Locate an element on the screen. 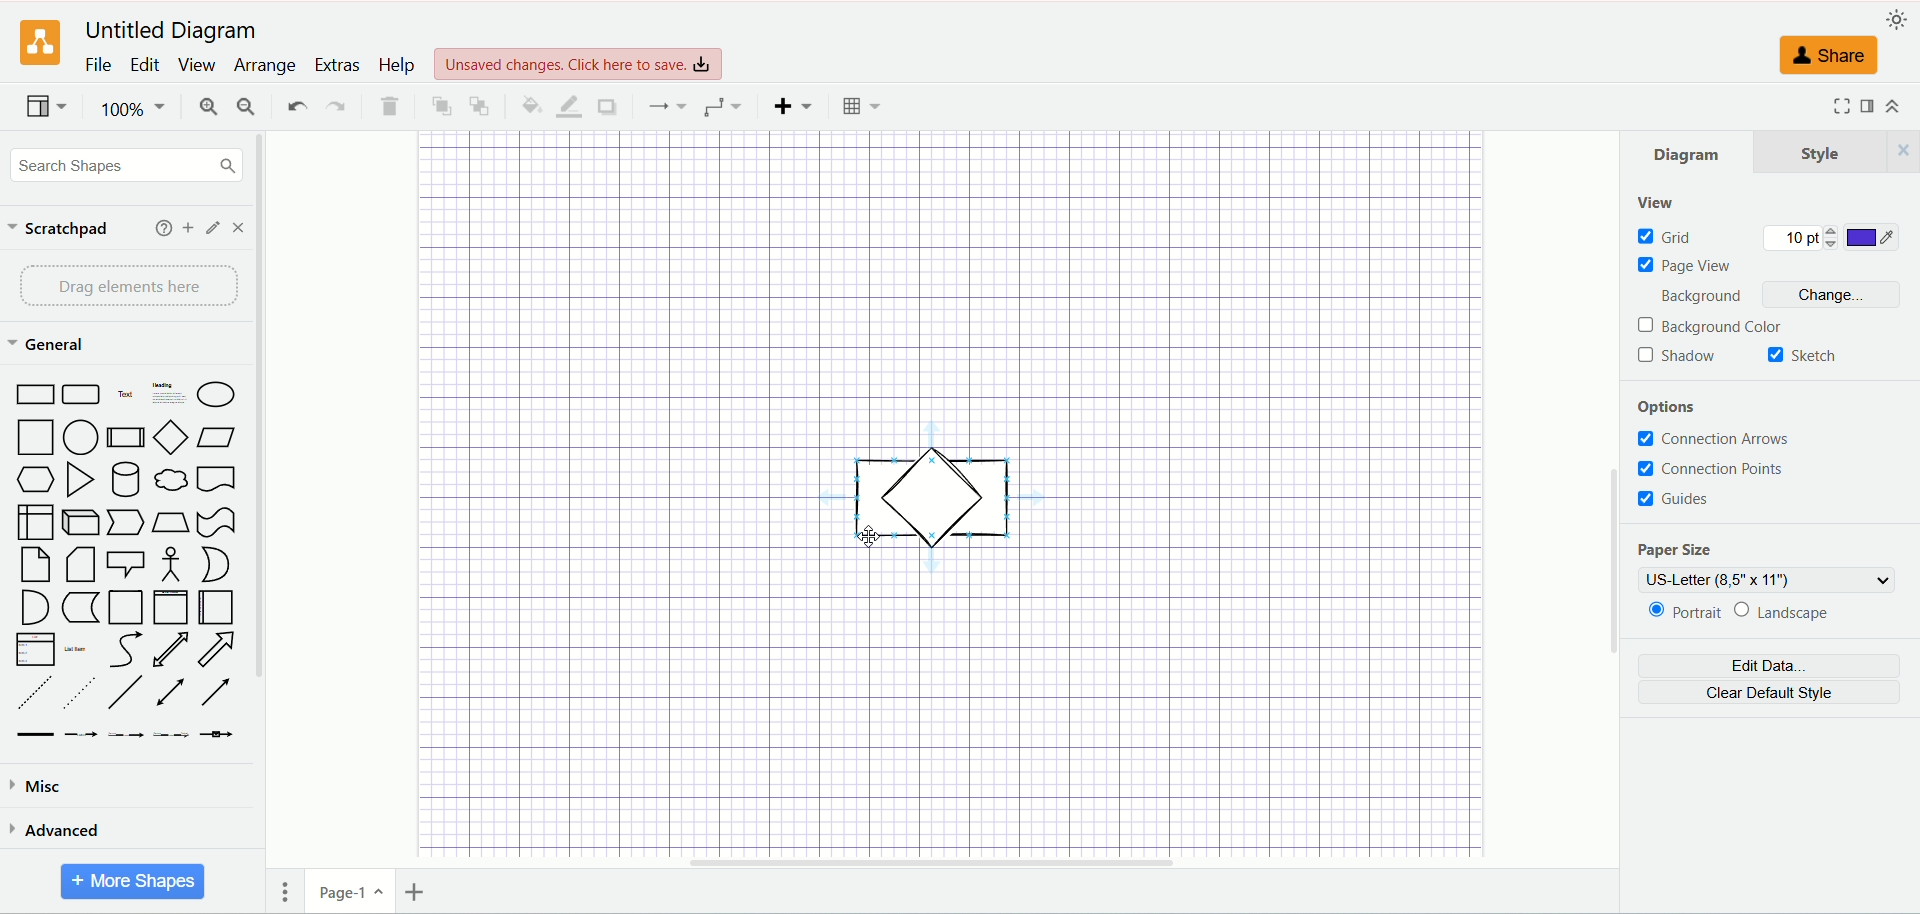 Image resolution: width=1920 pixels, height=914 pixels. line color is located at coordinates (569, 106).